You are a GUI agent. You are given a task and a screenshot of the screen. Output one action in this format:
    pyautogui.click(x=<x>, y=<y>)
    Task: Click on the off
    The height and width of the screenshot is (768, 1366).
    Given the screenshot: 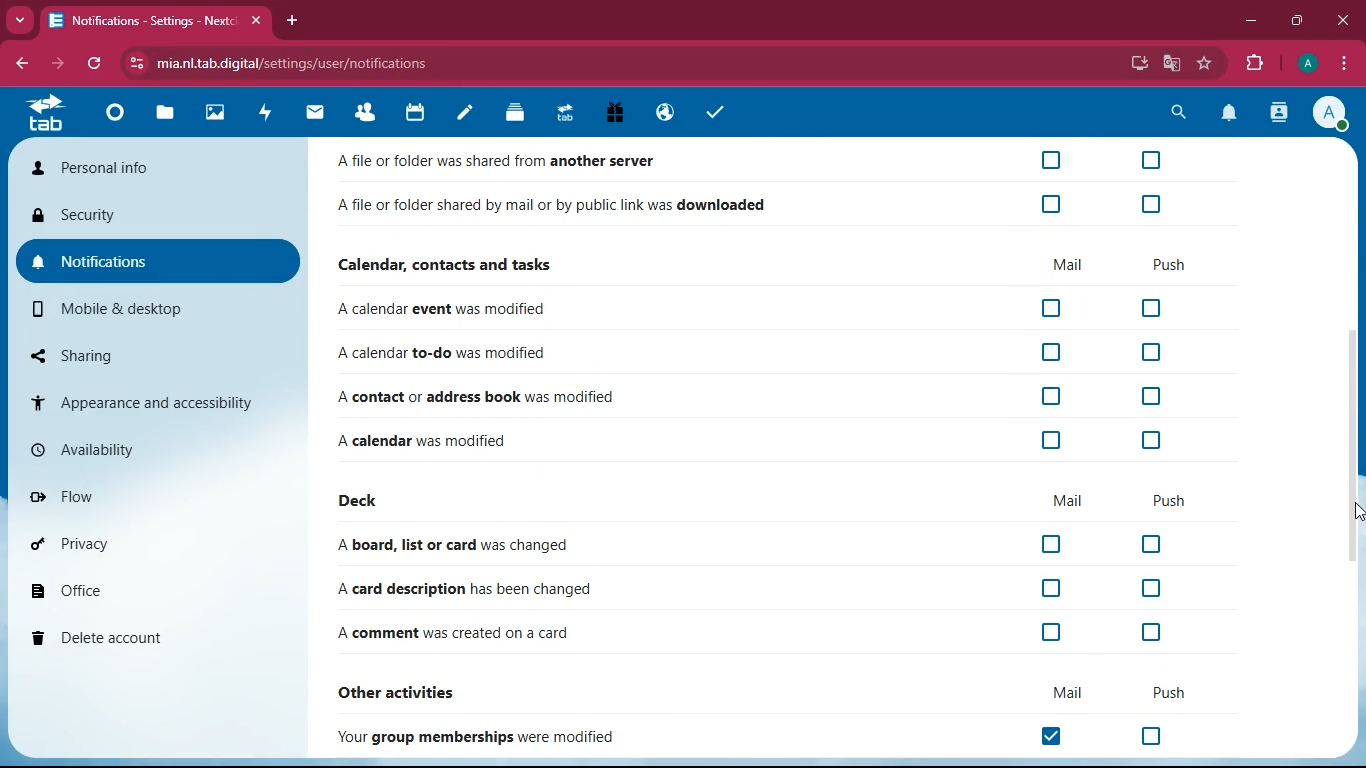 What is the action you would take?
    pyautogui.click(x=1149, y=160)
    